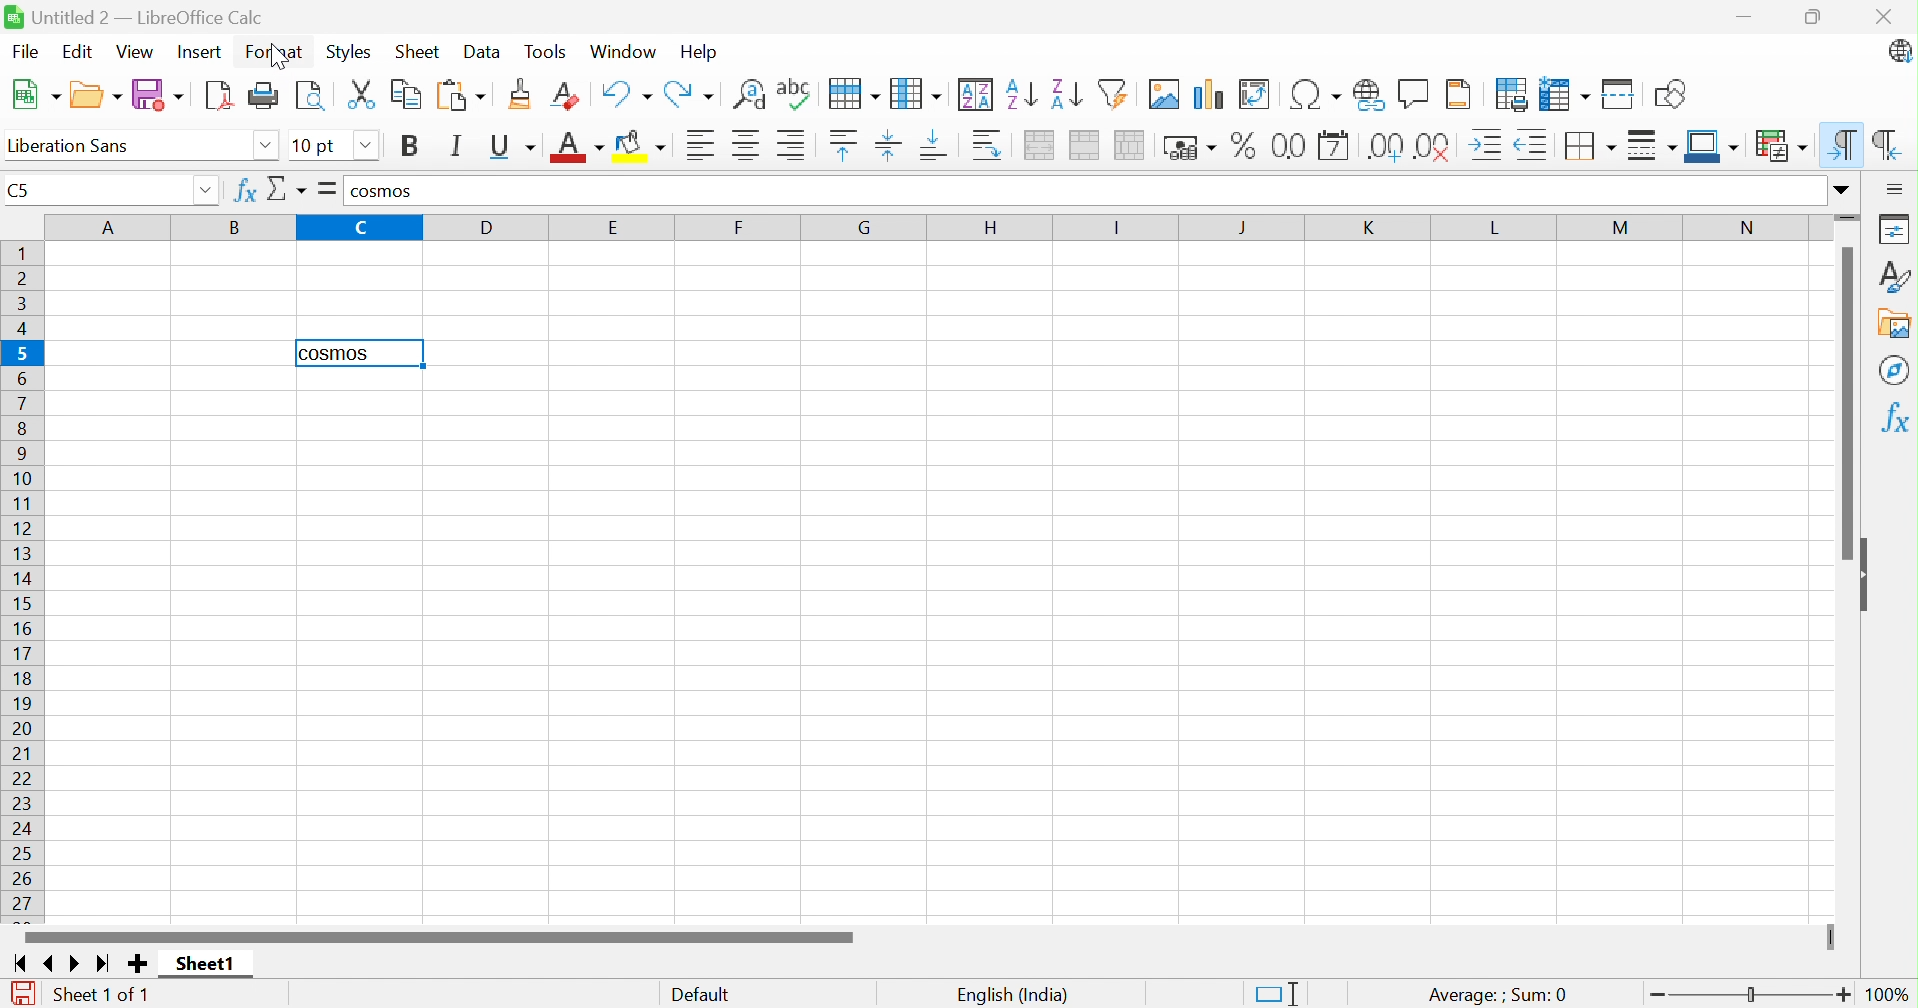 This screenshot has width=1918, height=1008. Describe the element at coordinates (621, 50) in the screenshot. I see `Window` at that location.